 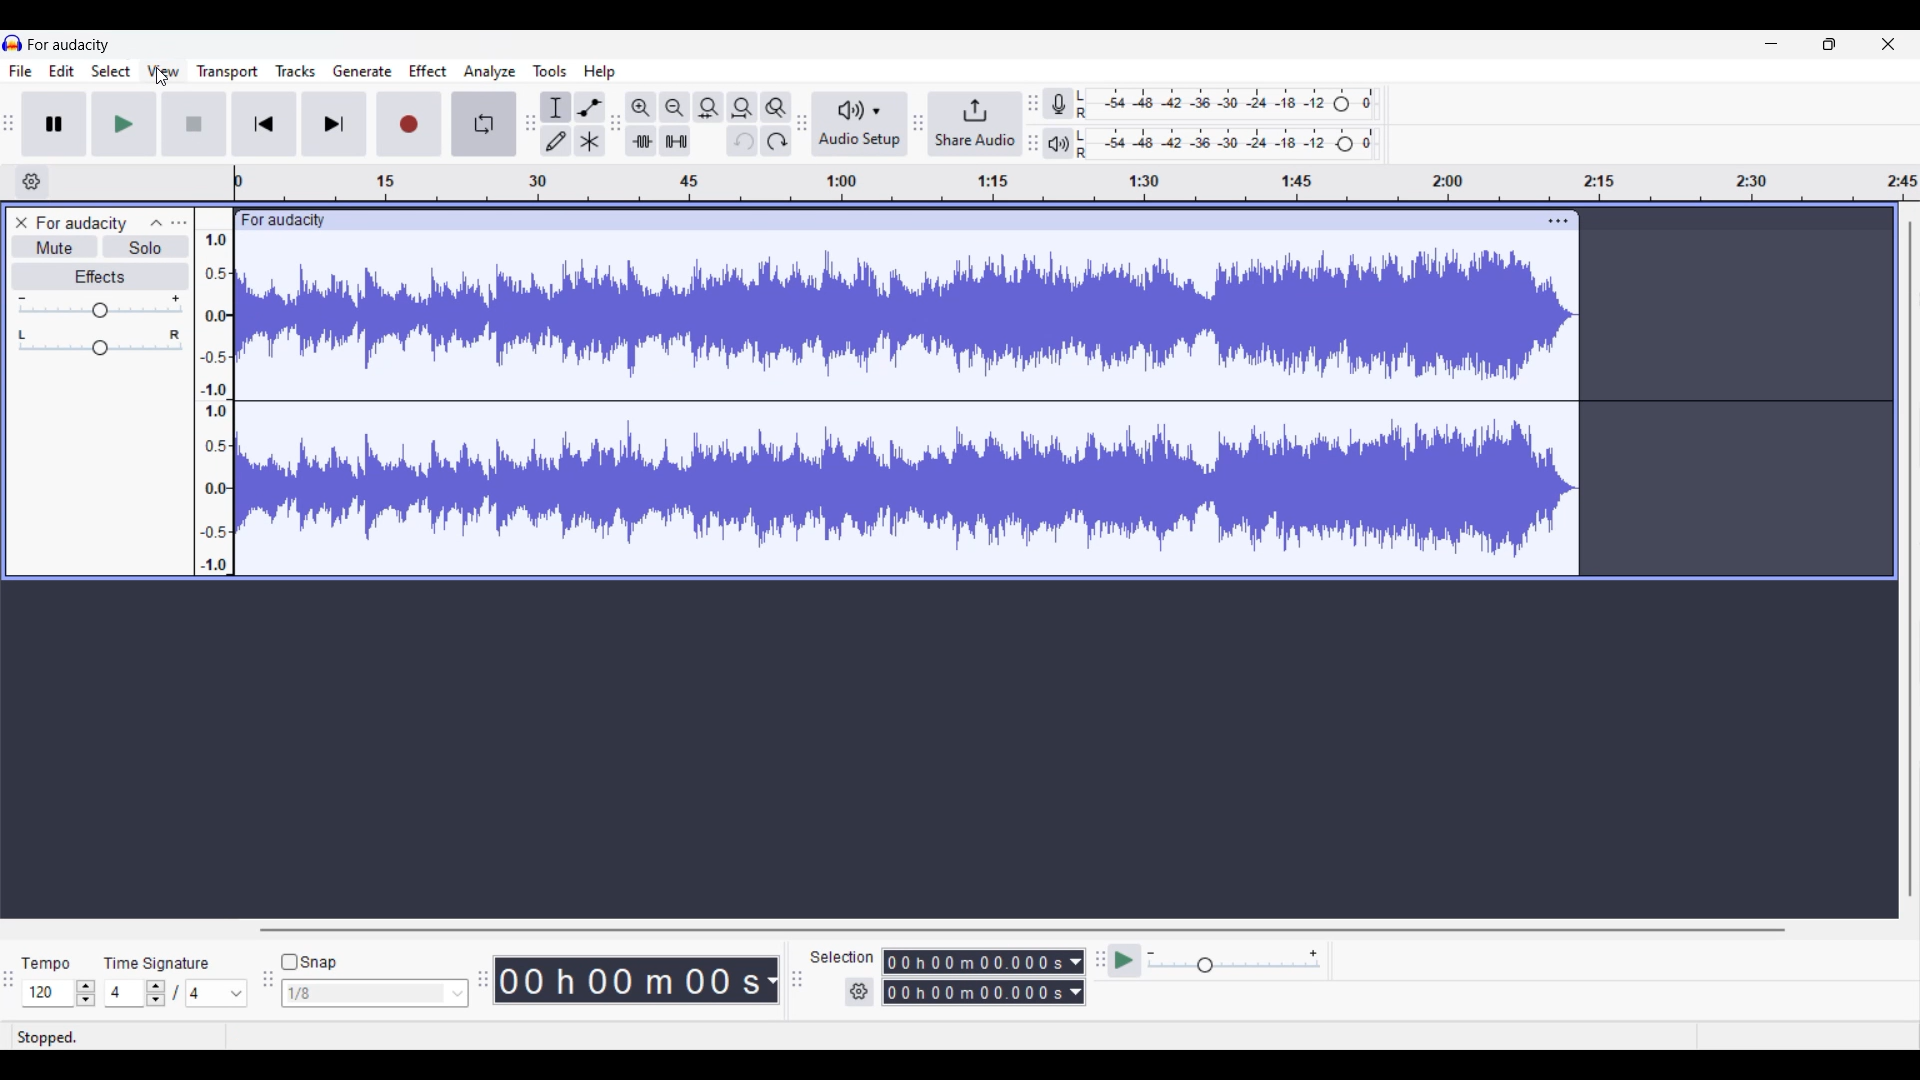 What do you see at coordinates (101, 277) in the screenshot?
I see `Effects` at bounding box center [101, 277].